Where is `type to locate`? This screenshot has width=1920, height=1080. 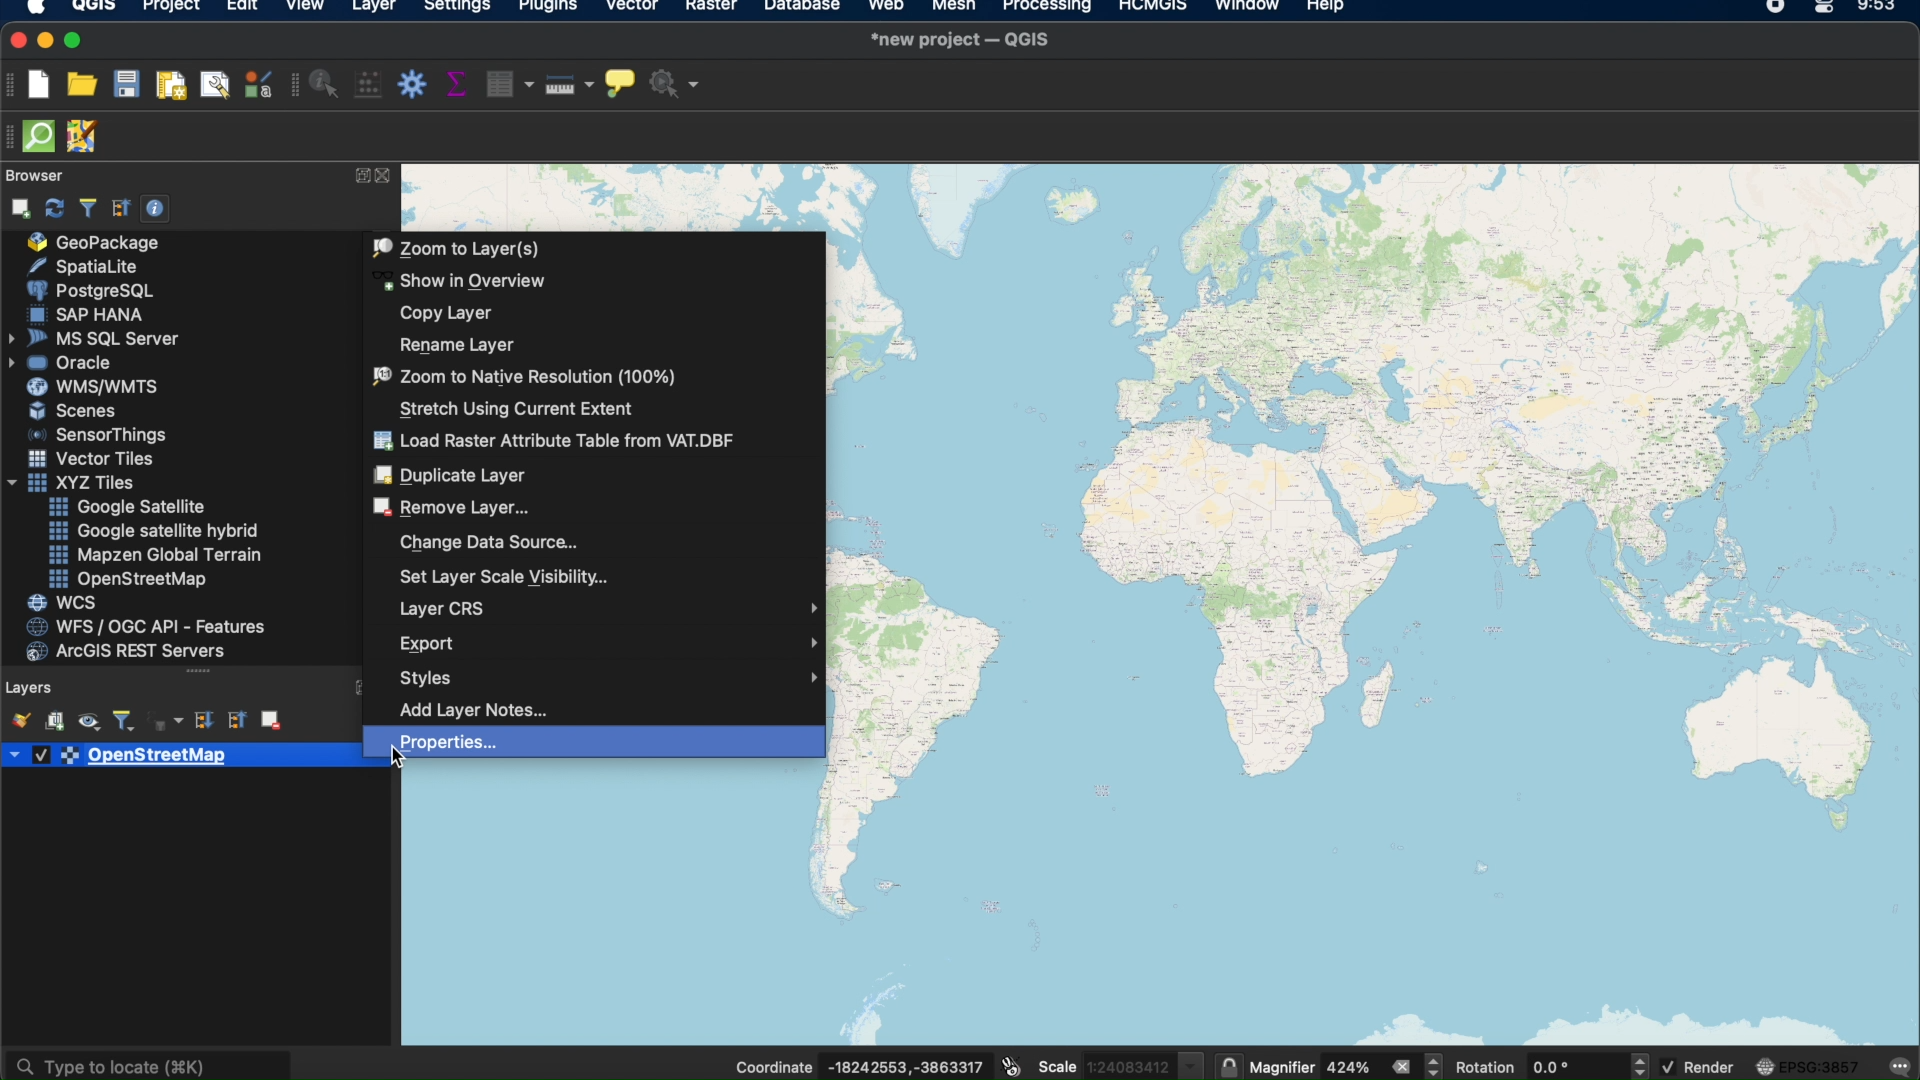
type to locate is located at coordinates (152, 1060).